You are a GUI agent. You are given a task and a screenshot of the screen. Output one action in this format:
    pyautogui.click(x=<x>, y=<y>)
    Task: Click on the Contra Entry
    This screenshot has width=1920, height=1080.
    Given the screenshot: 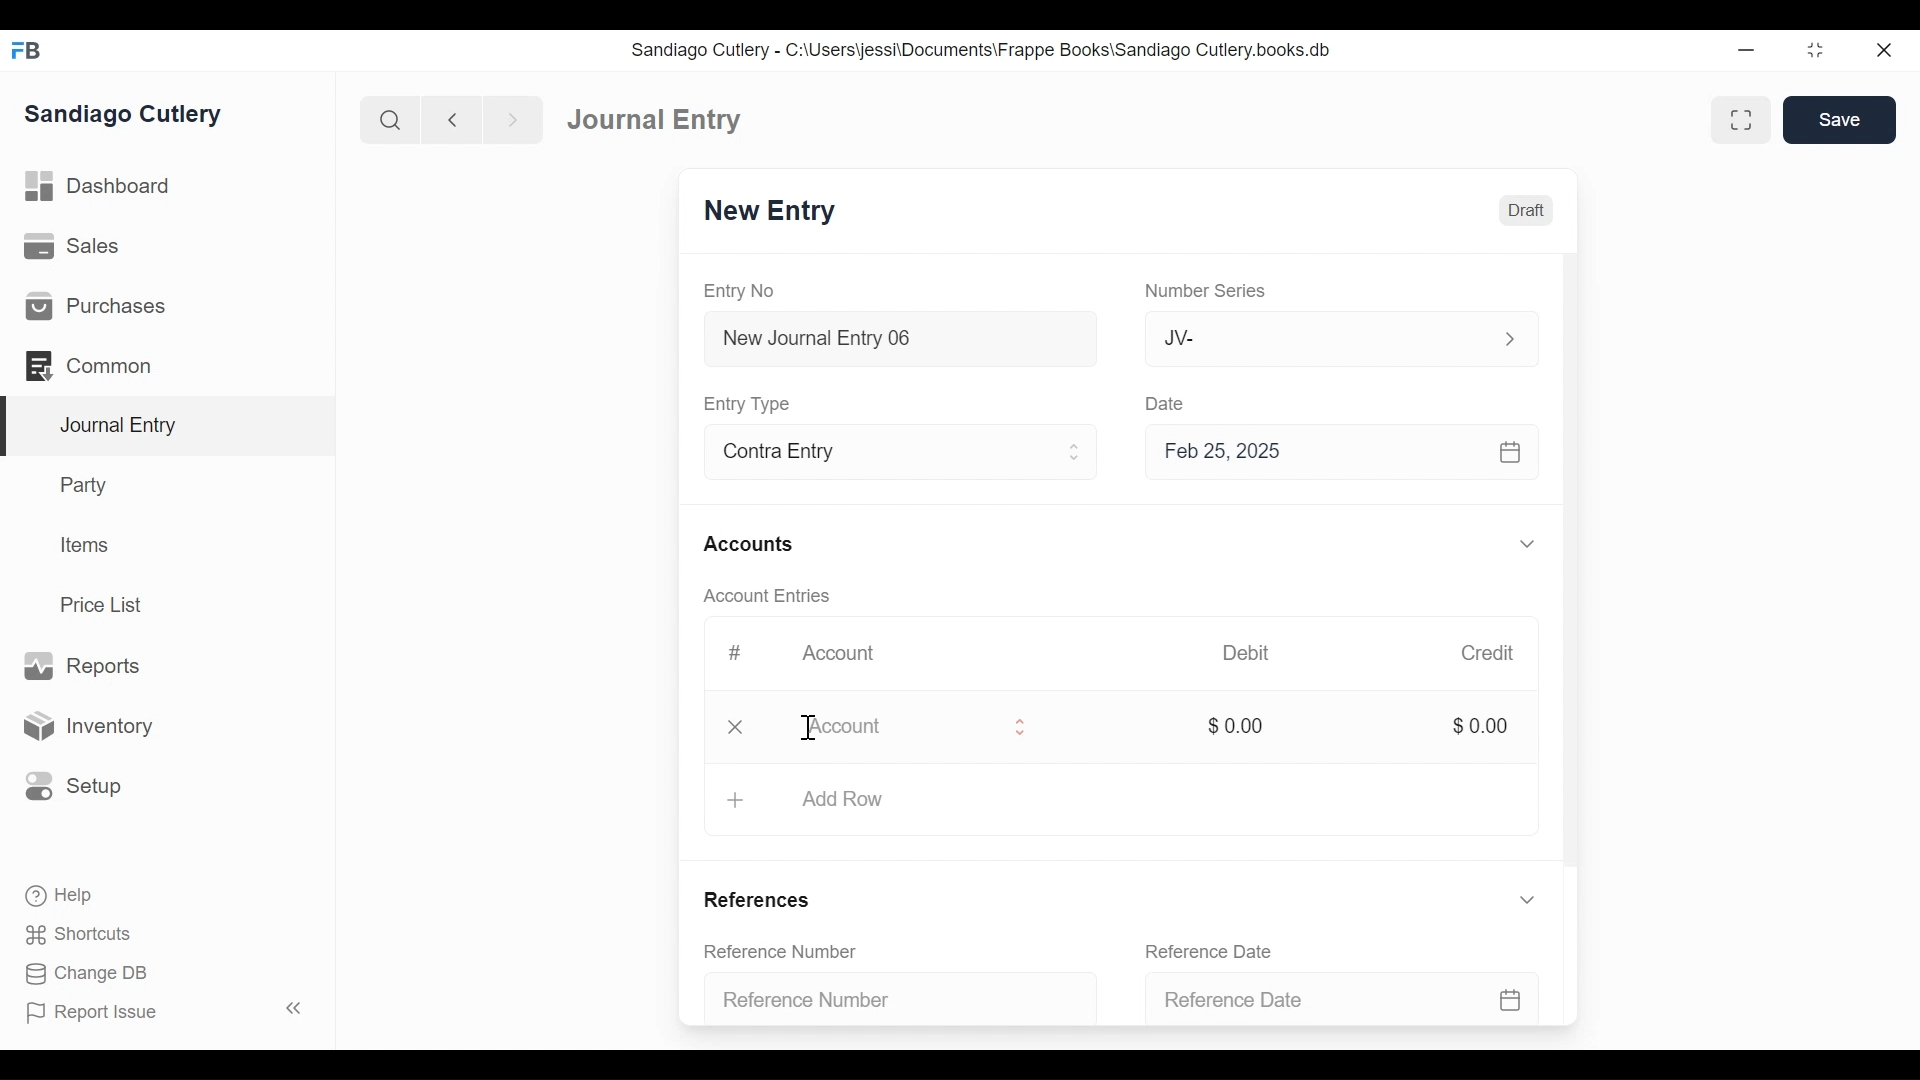 What is the action you would take?
    pyautogui.click(x=868, y=454)
    